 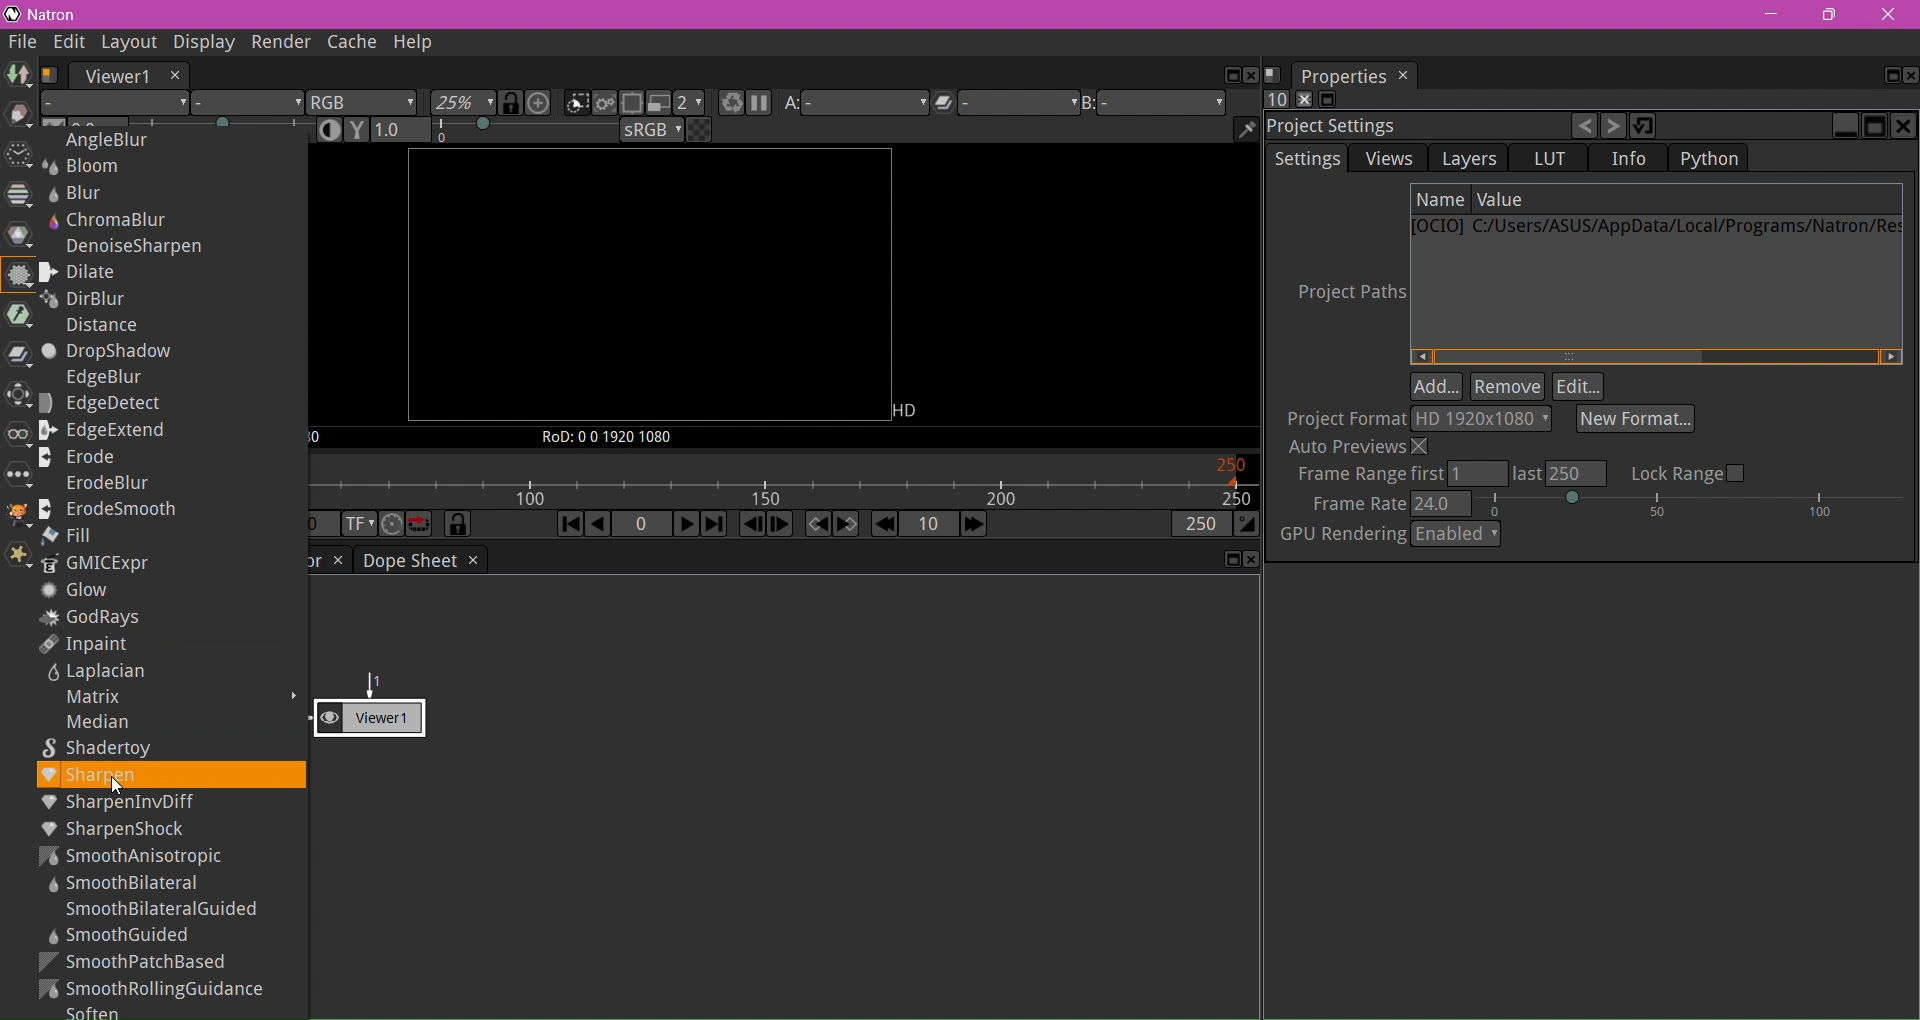 What do you see at coordinates (350, 44) in the screenshot?
I see `Cache` at bounding box center [350, 44].